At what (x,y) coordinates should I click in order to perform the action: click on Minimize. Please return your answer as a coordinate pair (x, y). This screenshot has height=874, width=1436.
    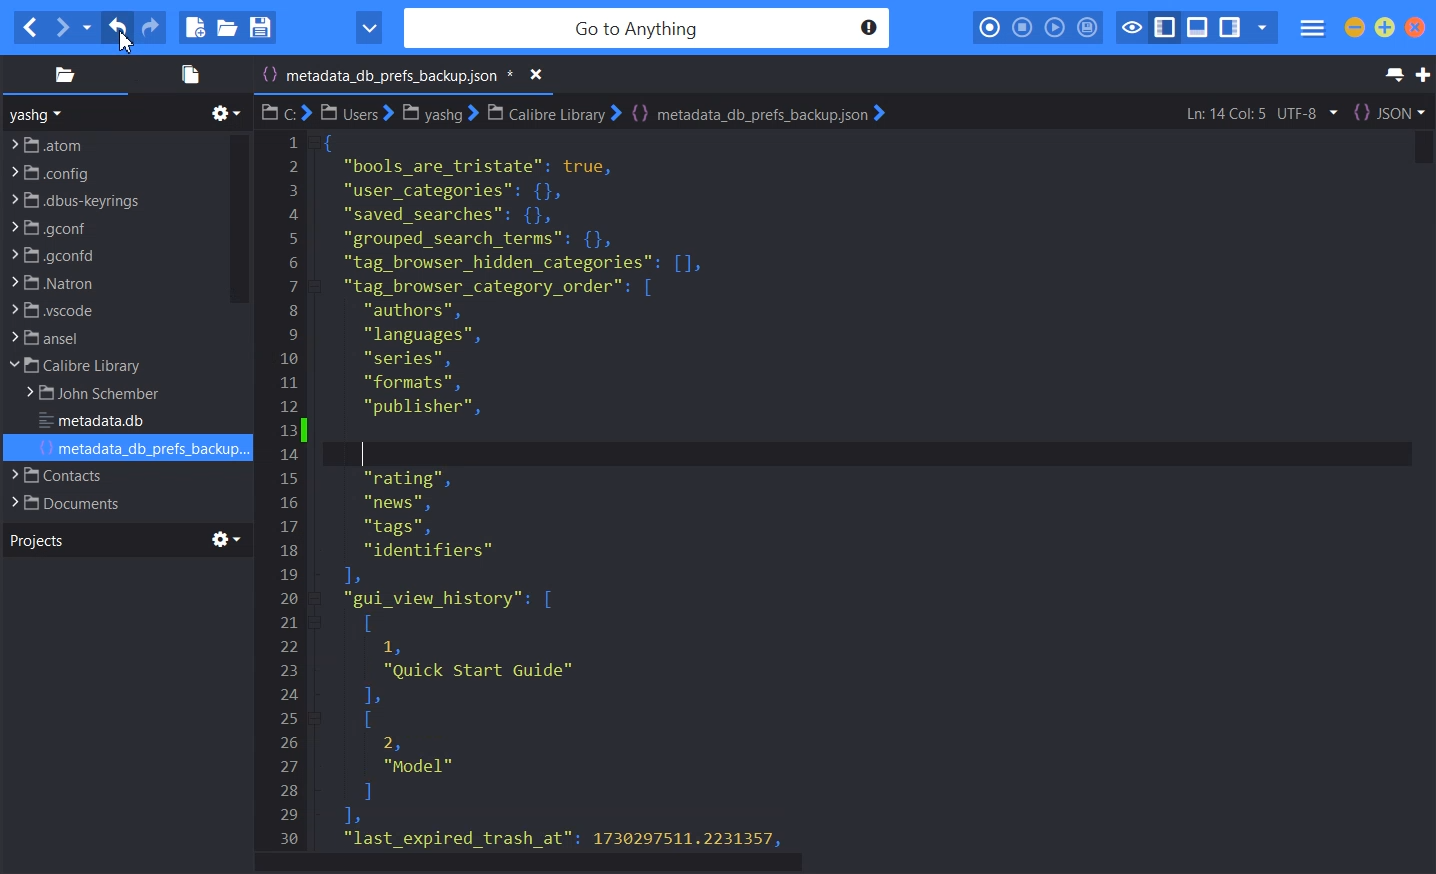
    Looking at the image, I should click on (1355, 27).